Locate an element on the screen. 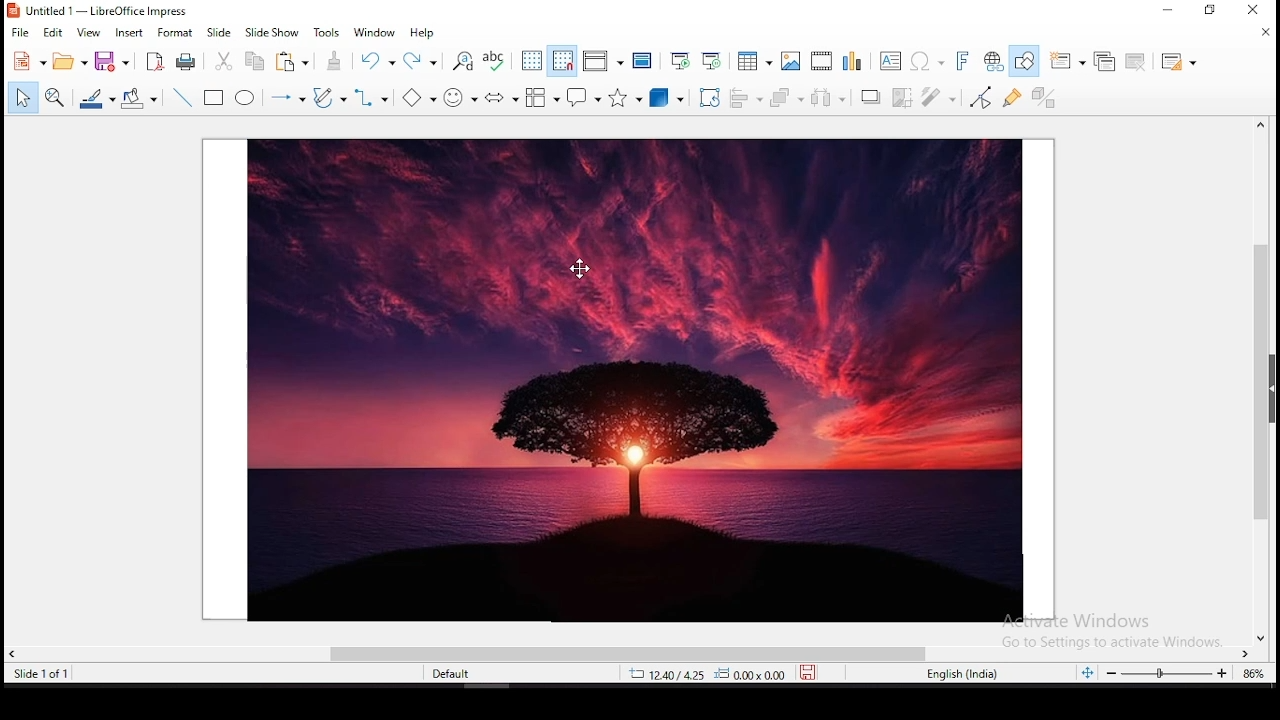 Image resolution: width=1280 pixels, height=720 pixels. insert fontwork text is located at coordinates (964, 60).